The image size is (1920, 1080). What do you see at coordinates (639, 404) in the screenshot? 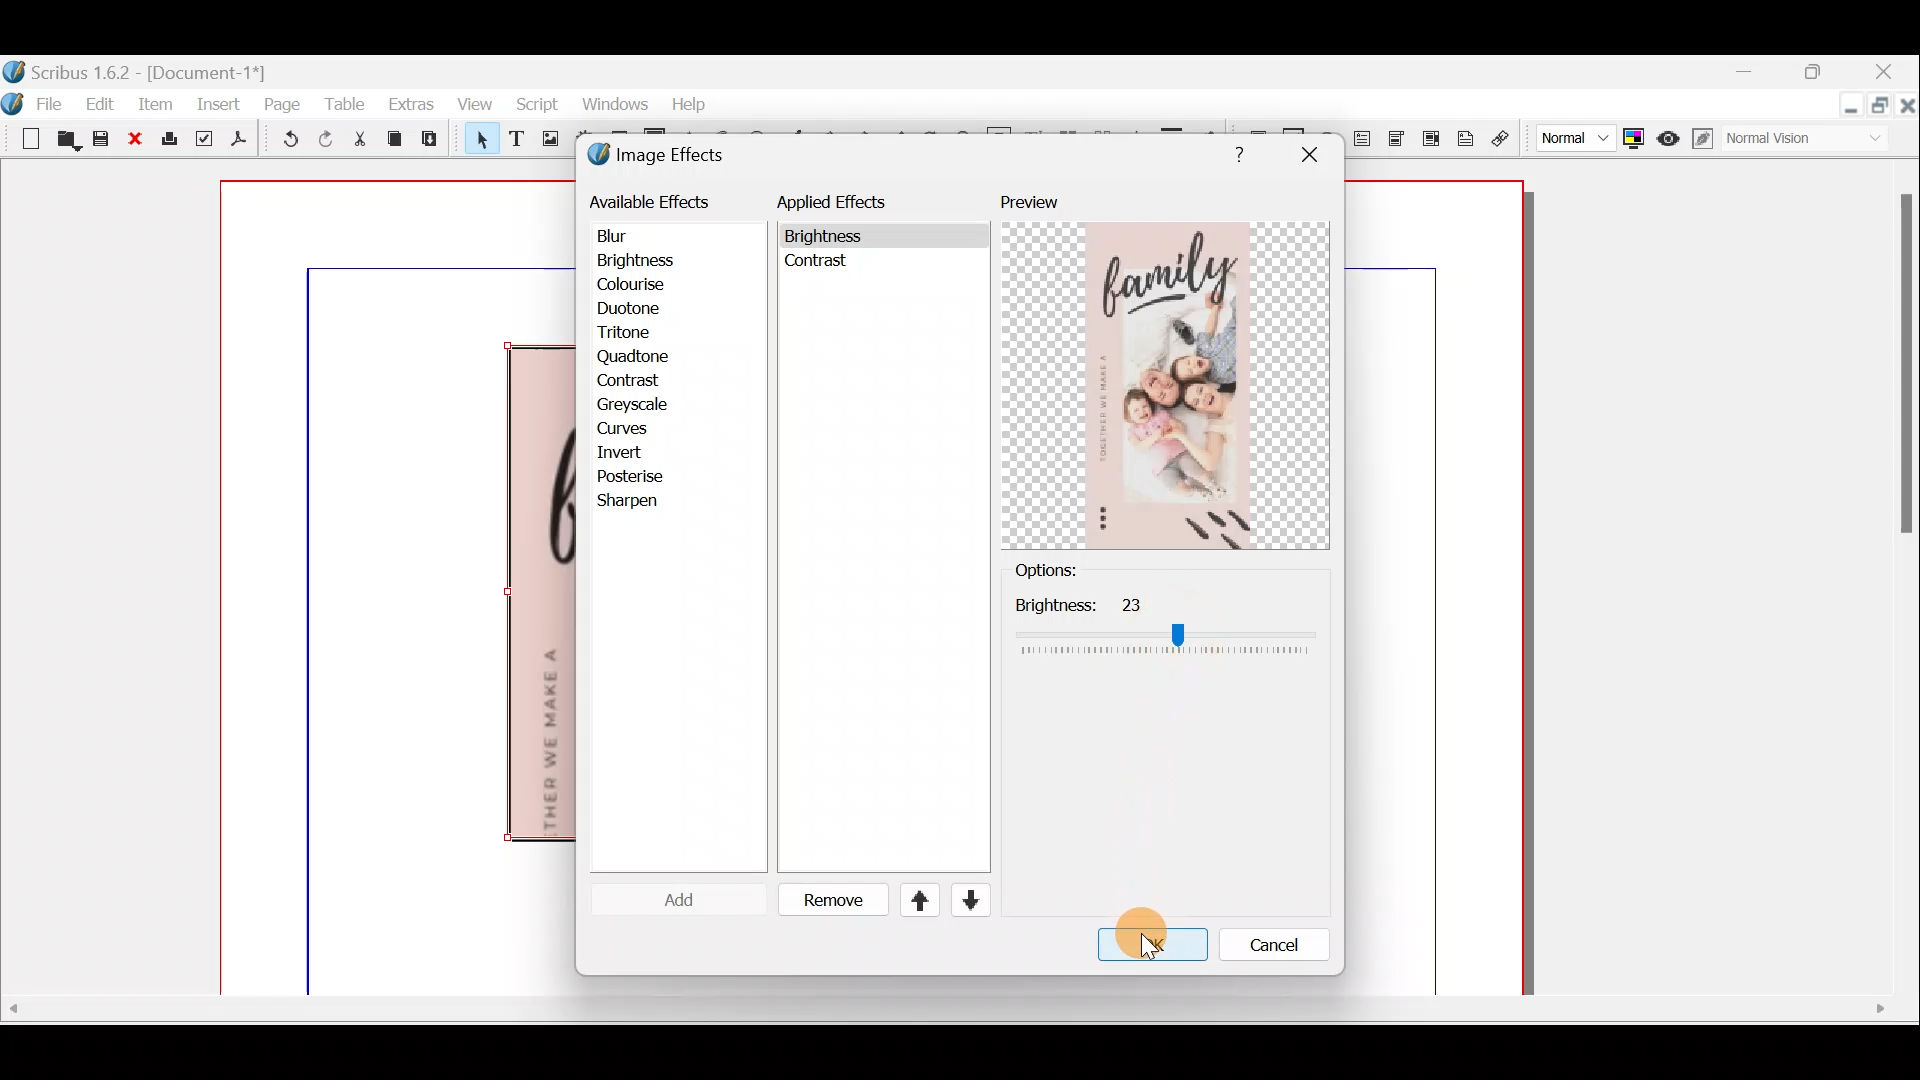
I see `Greyscale` at bounding box center [639, 404].